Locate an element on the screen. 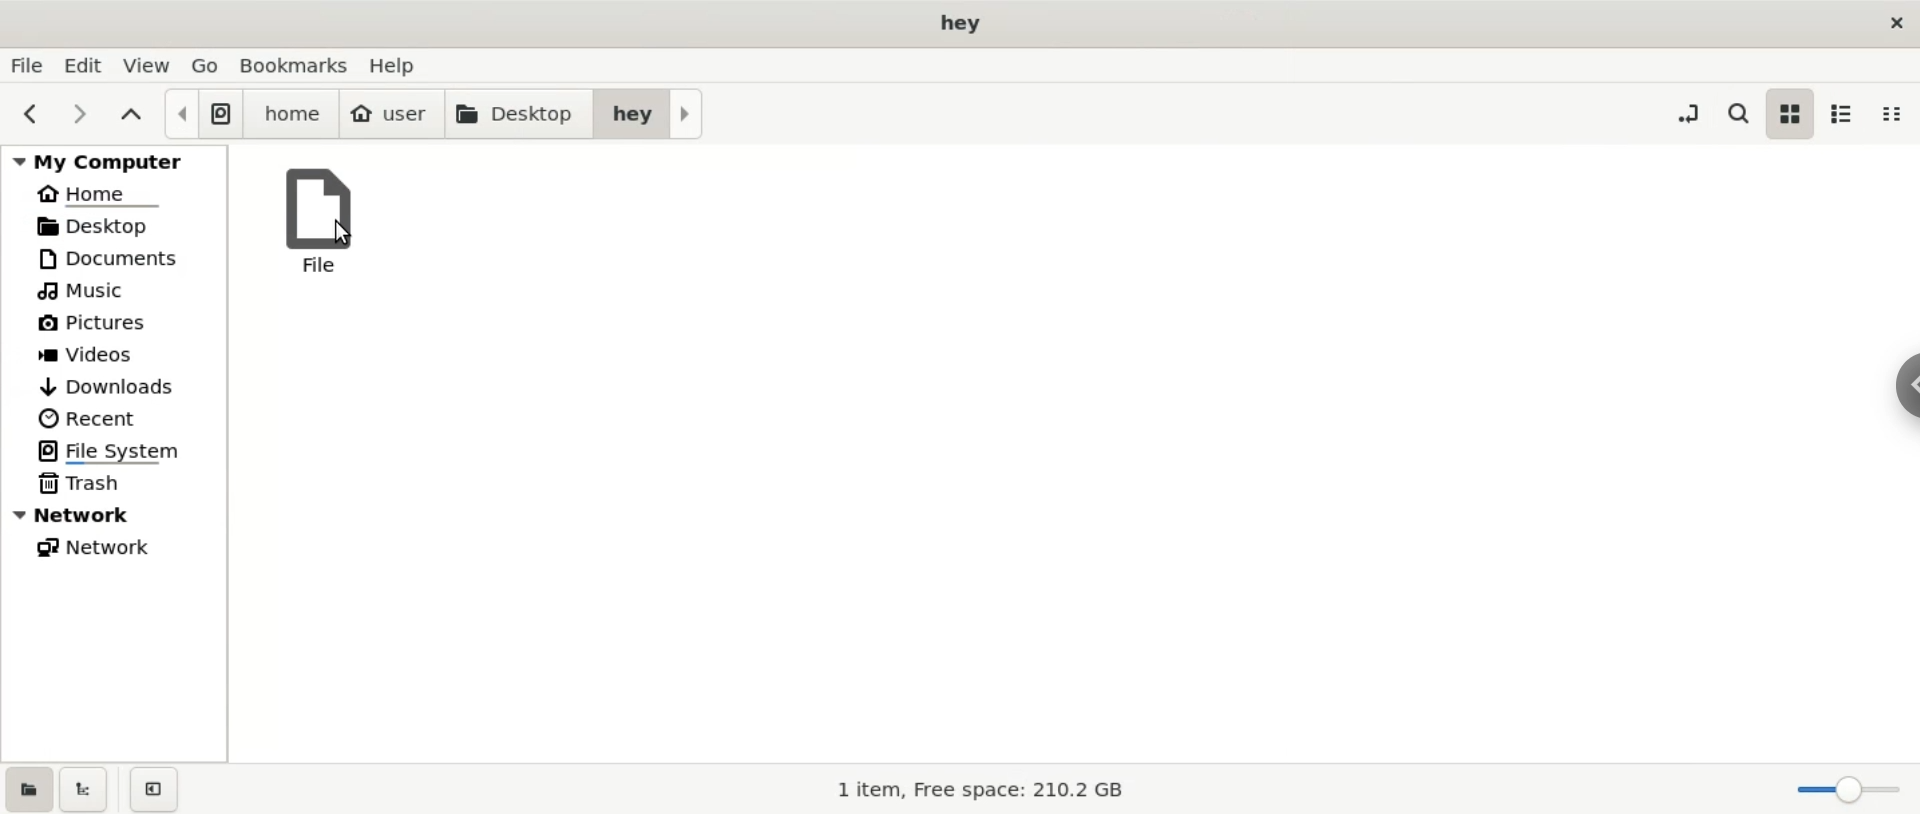 This screenshot has height=814, width=1920. close is located at coordinates (1893, 22).